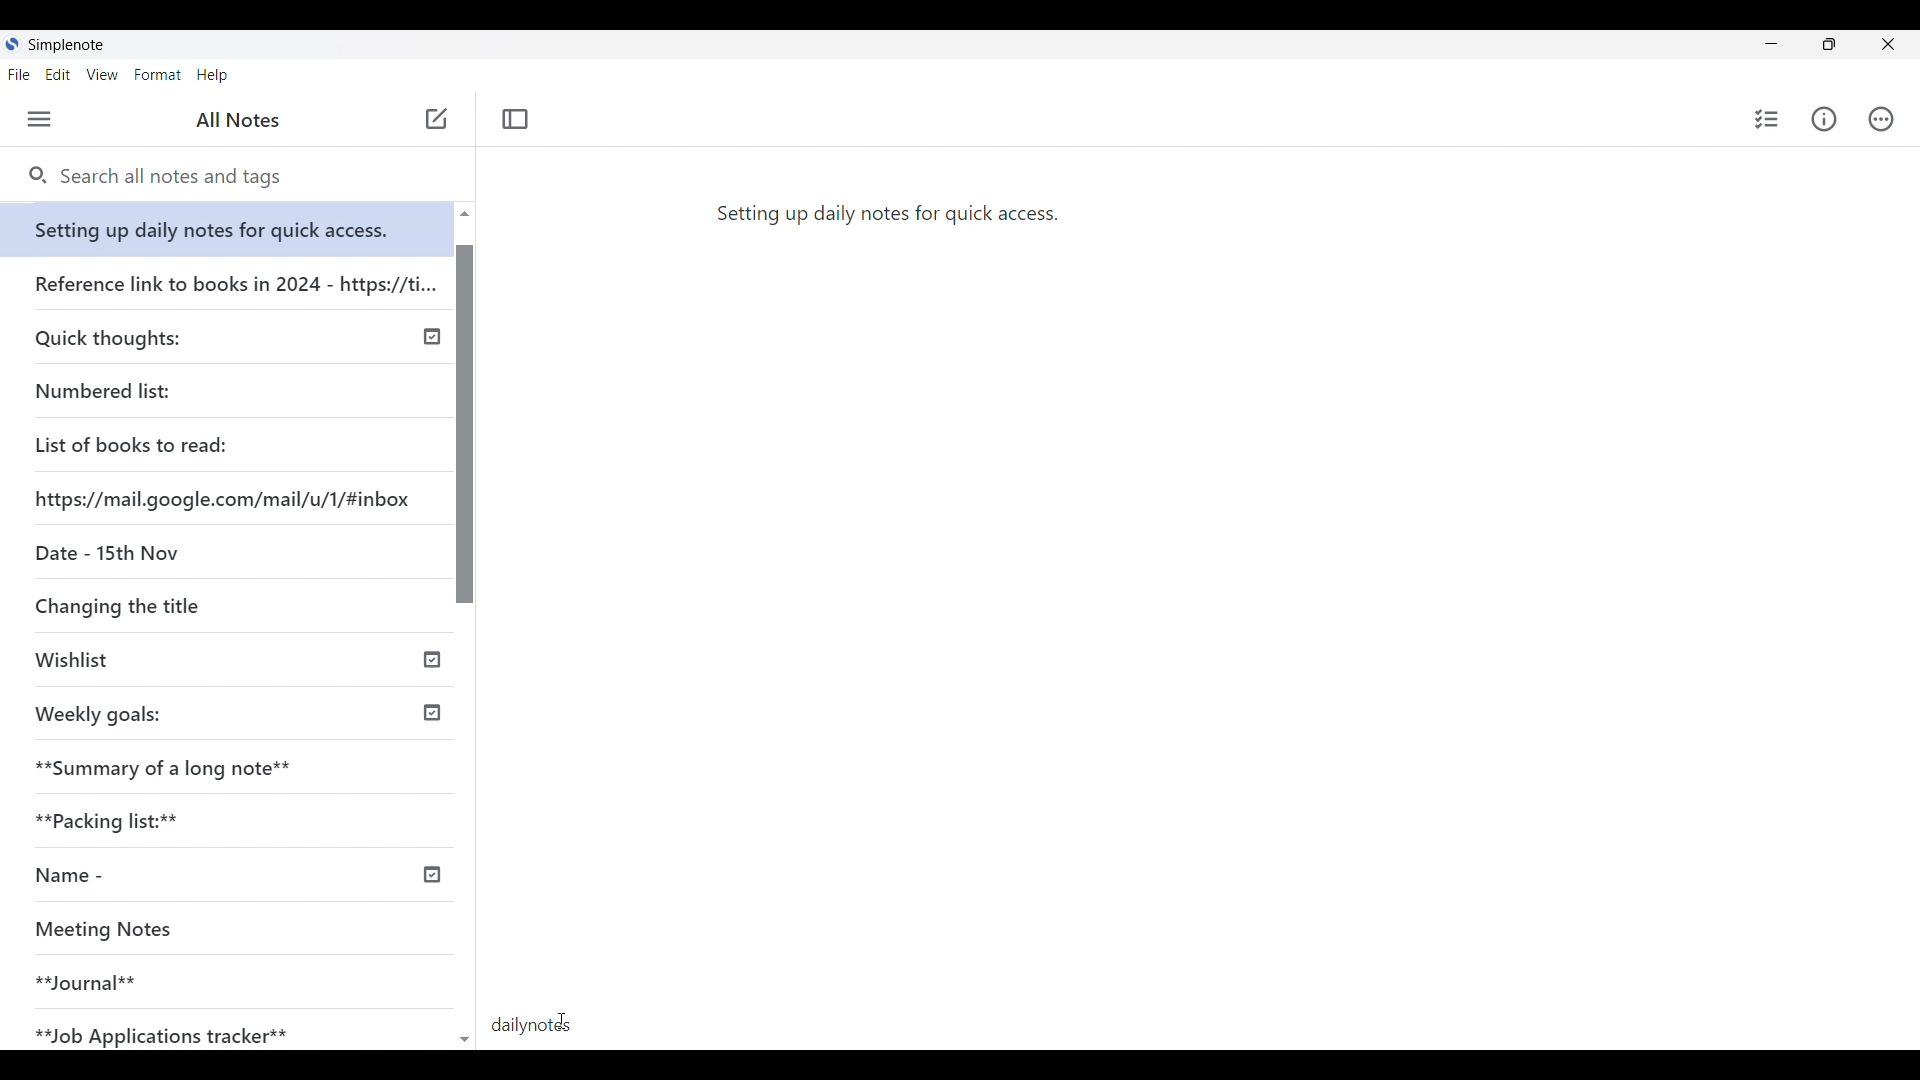 The image size is (1920, 1080). What do you see at coordinates (58, 75) in the screenshot?
I see `Edit menu` at bounding box center [58, 75].